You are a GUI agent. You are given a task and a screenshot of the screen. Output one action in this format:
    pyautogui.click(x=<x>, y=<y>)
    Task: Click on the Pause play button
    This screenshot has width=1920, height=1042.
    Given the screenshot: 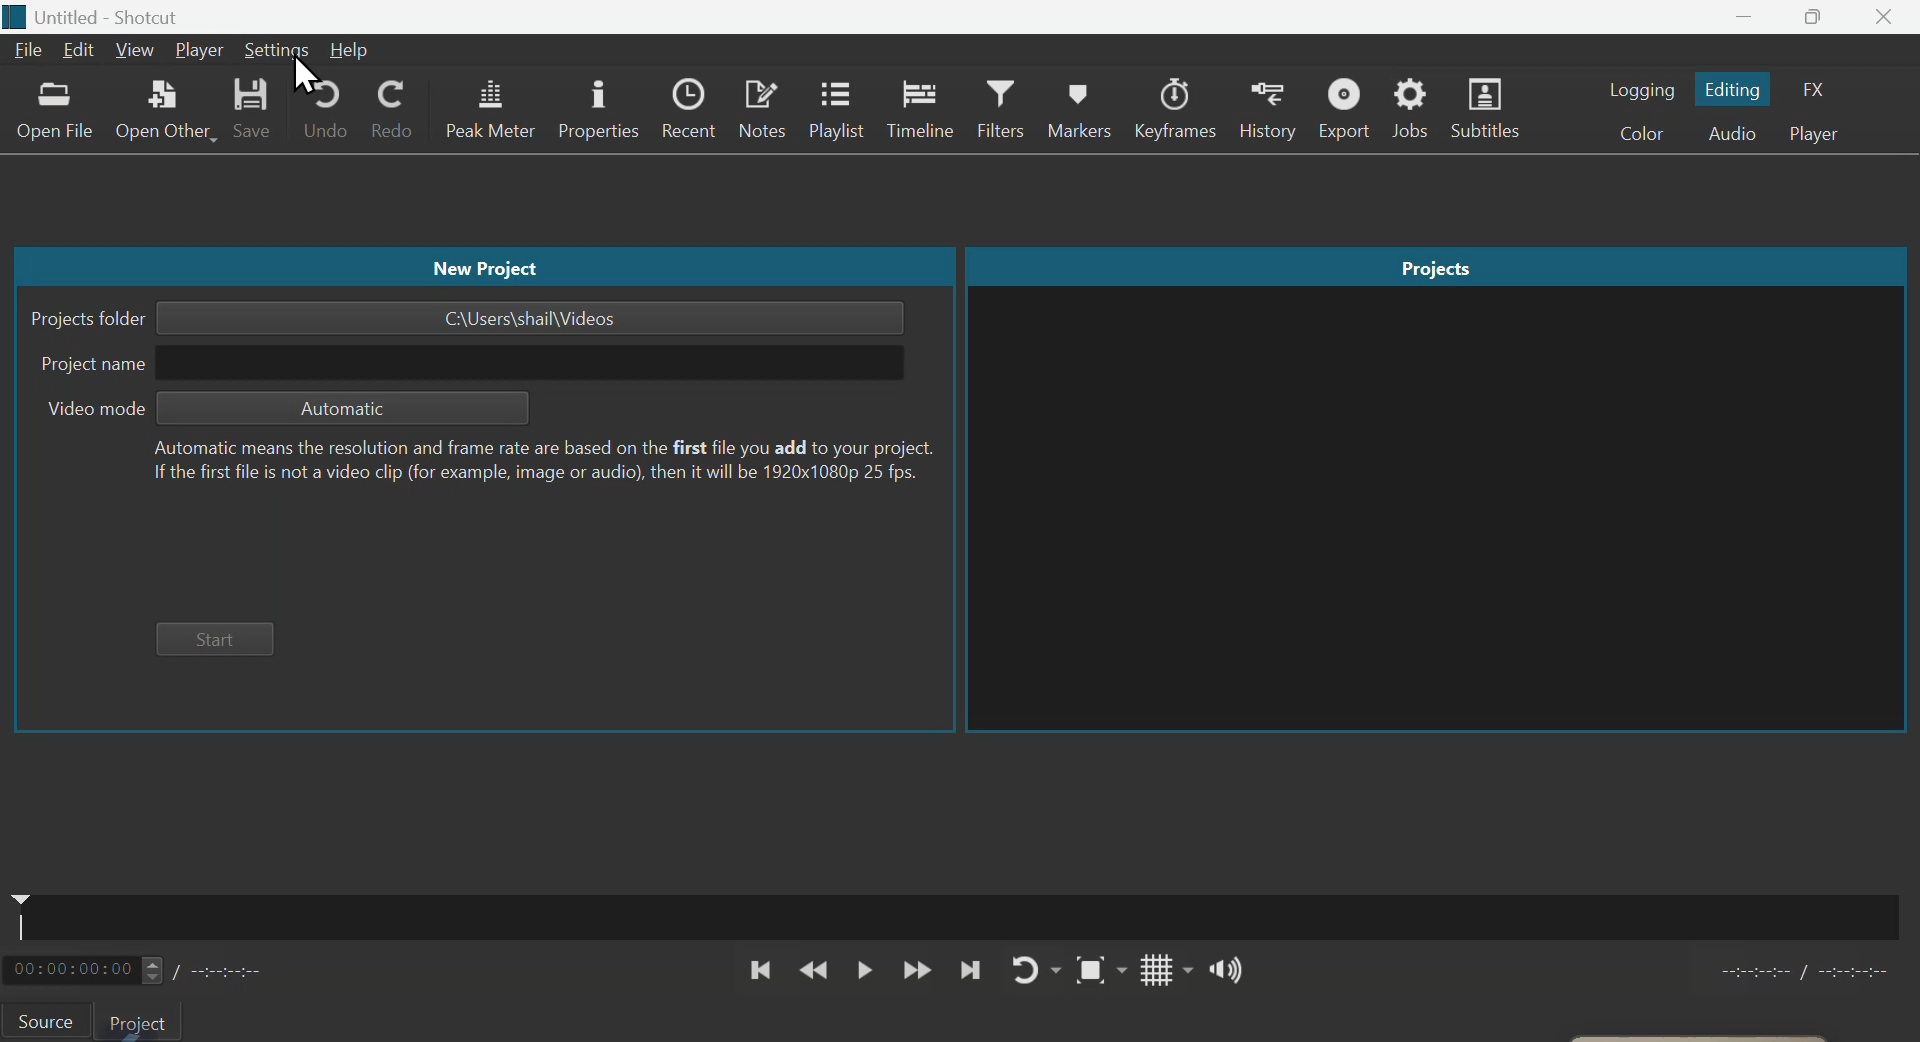 What is the action you would take?
    pyautogui.click(x=866, y=972)
    